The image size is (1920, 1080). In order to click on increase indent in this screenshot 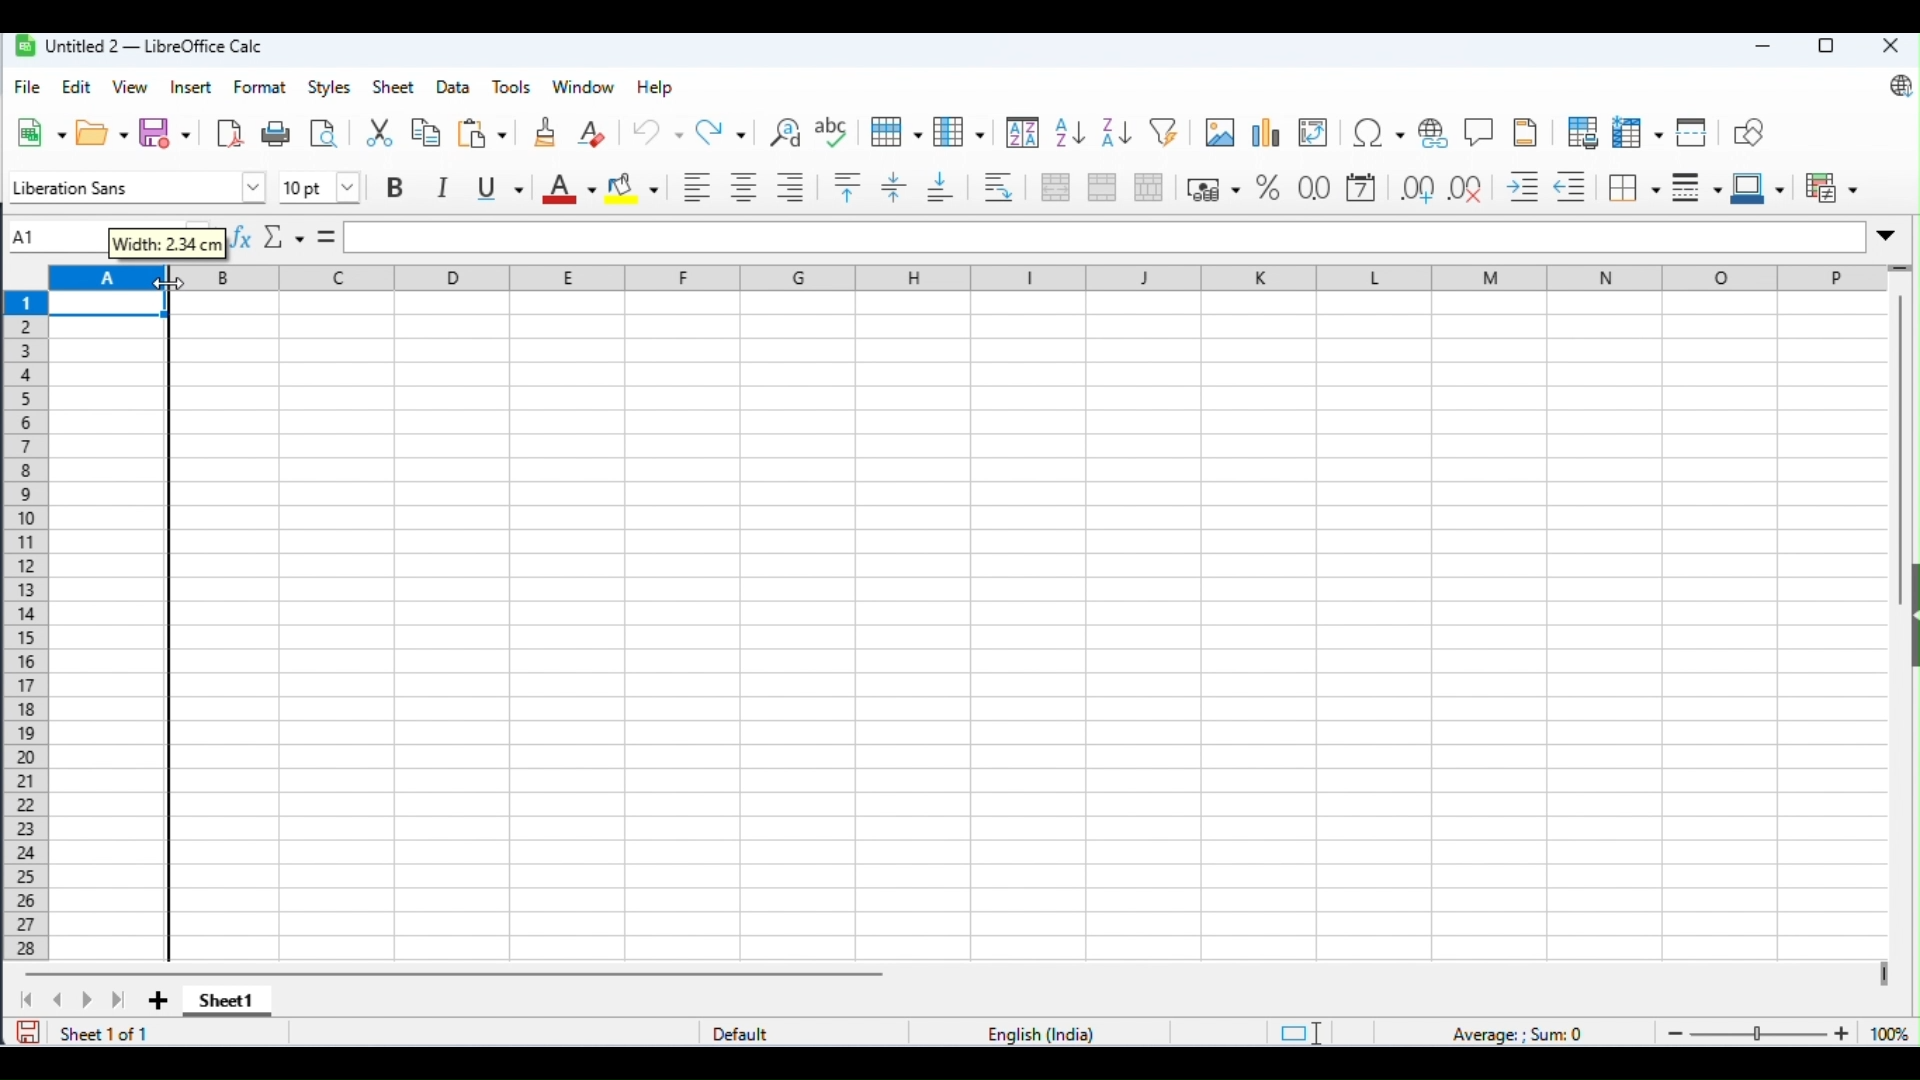, I will do `click(1524, 187)`.